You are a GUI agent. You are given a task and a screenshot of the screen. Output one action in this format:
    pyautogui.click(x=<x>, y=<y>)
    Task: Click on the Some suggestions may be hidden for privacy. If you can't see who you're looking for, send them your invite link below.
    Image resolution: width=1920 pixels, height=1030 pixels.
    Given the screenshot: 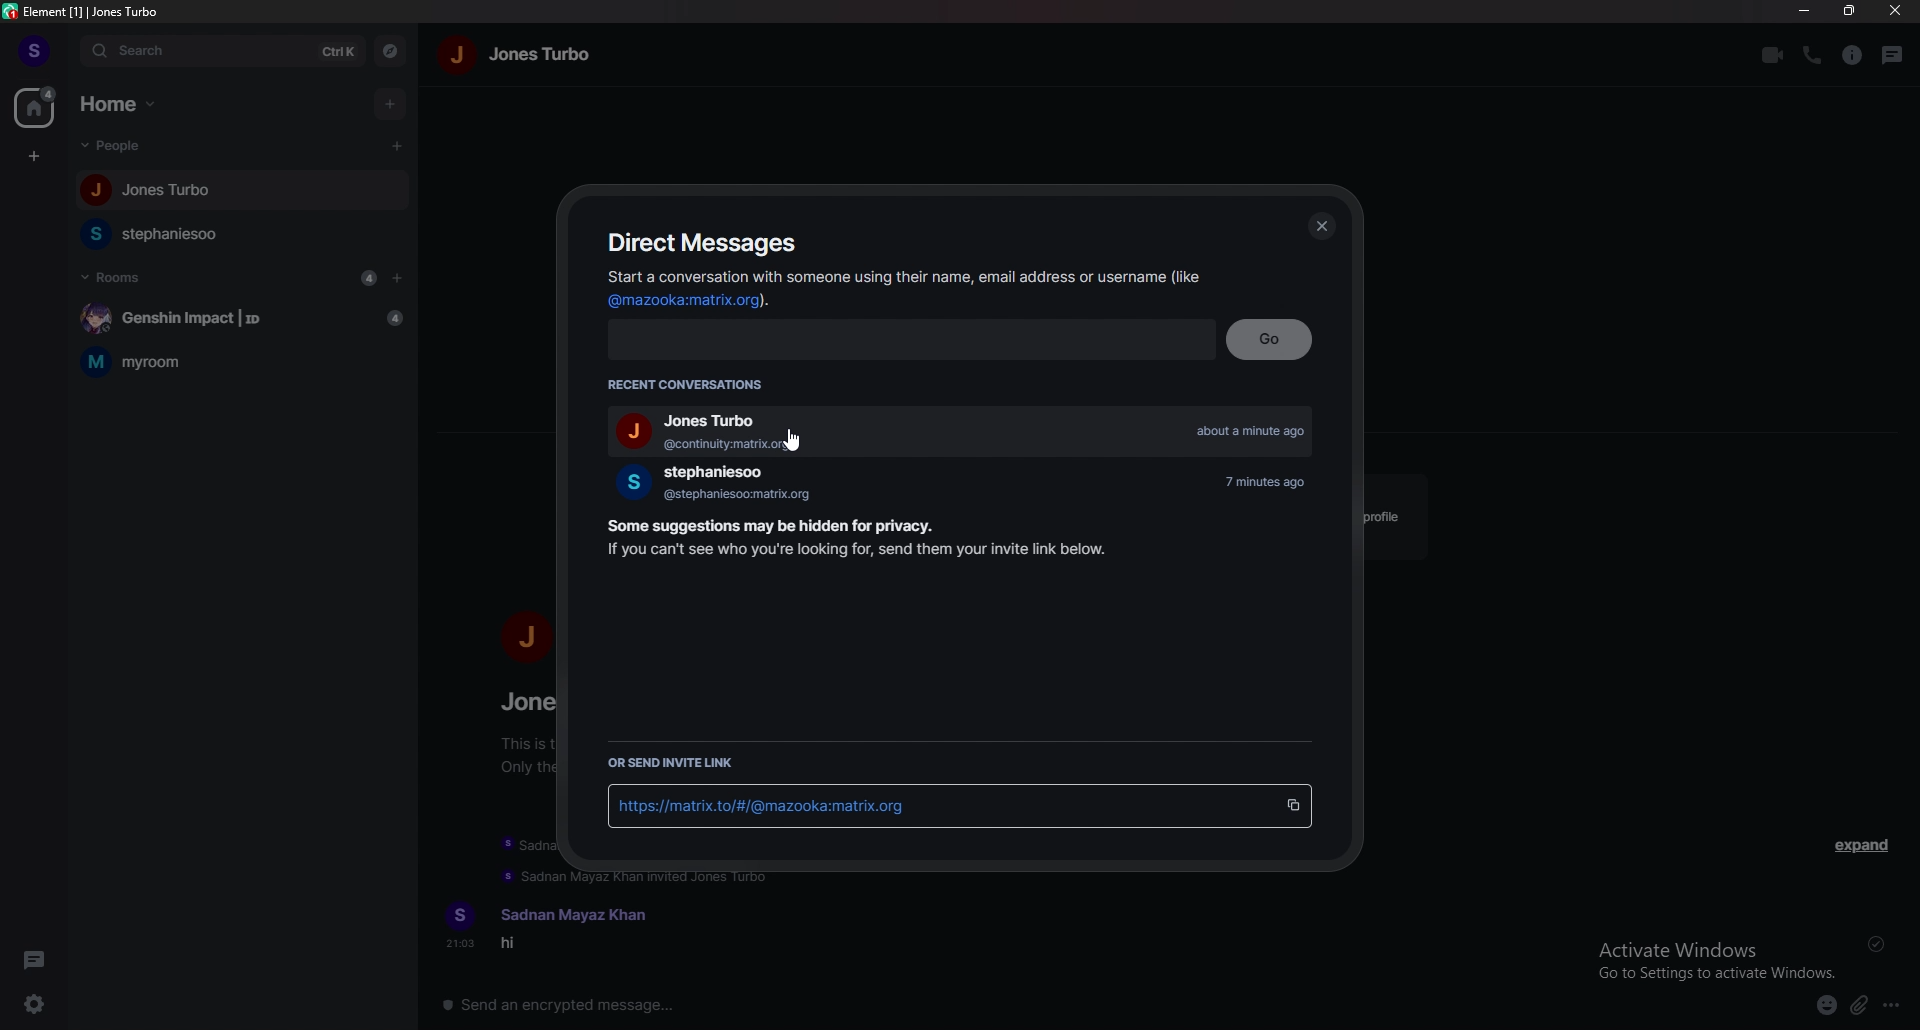 What is the action you would take?
    pyautogui.click(x=850, y=542)
    